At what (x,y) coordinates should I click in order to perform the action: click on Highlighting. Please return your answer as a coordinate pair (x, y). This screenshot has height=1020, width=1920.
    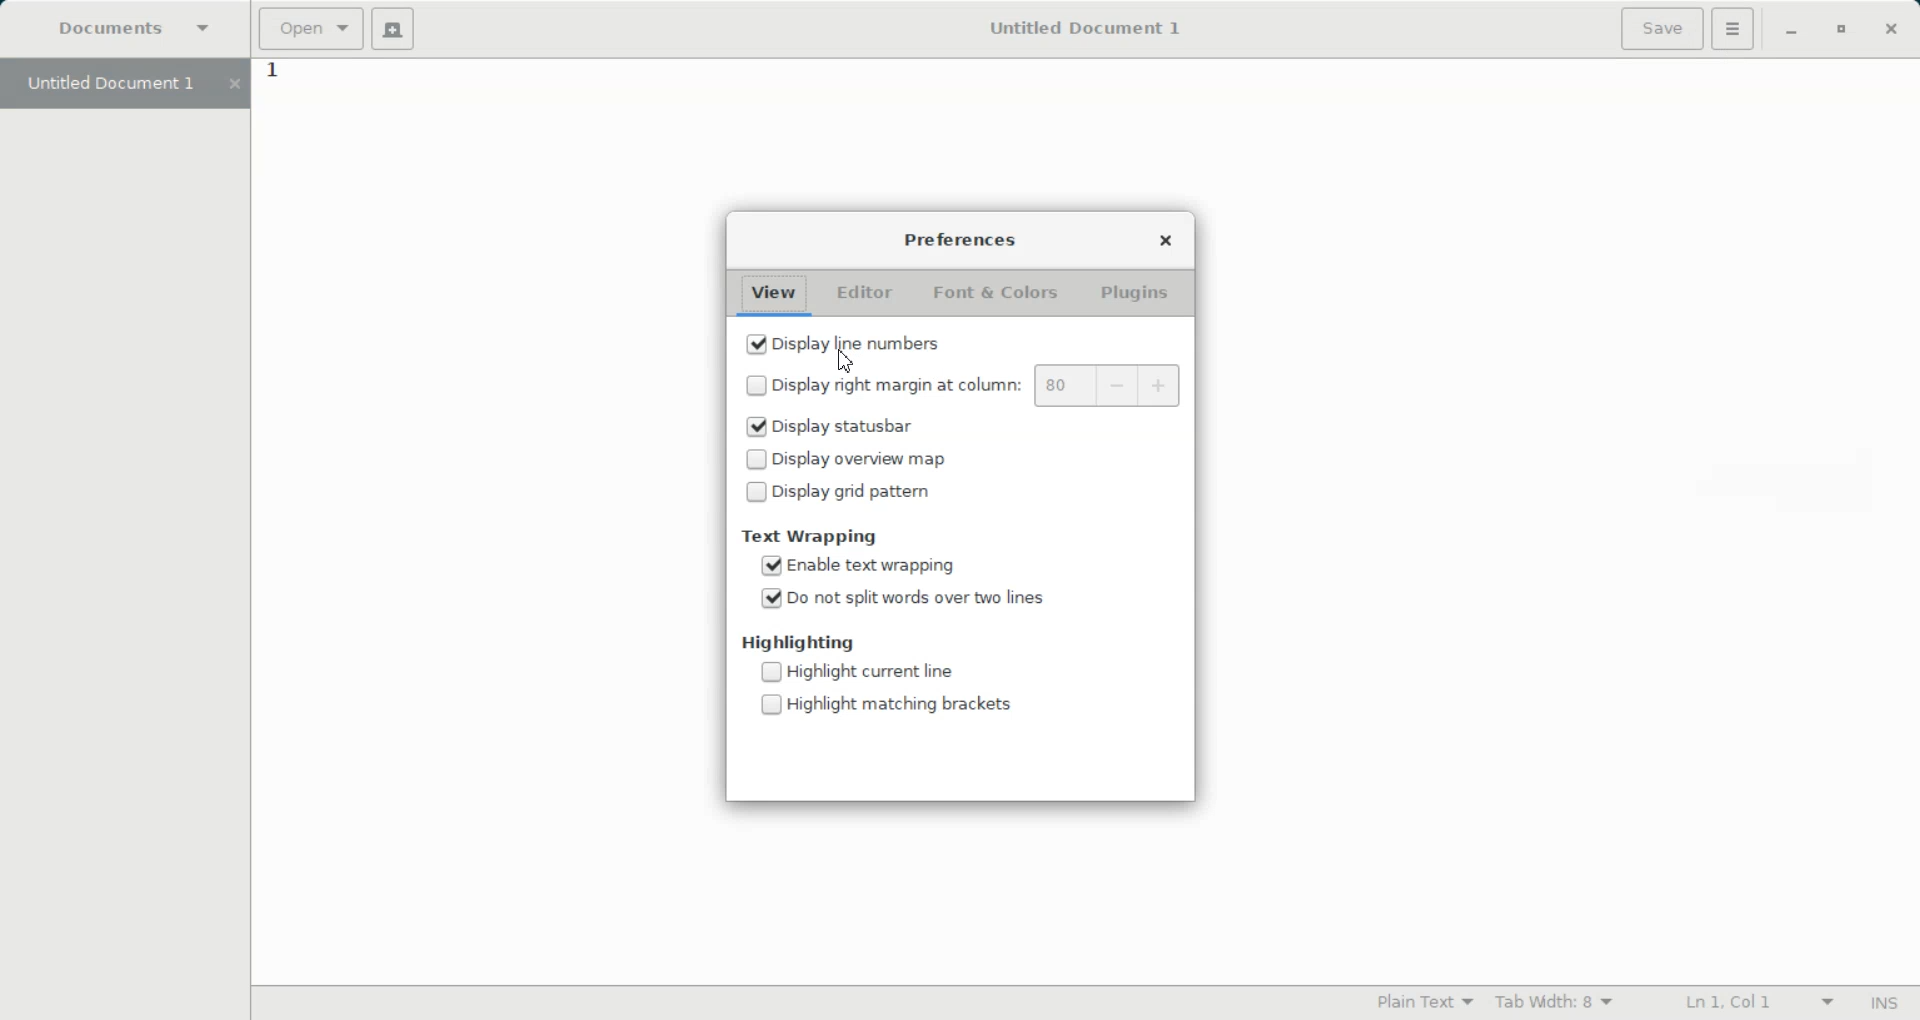
    Looking at the image, I should click on (799, 643).